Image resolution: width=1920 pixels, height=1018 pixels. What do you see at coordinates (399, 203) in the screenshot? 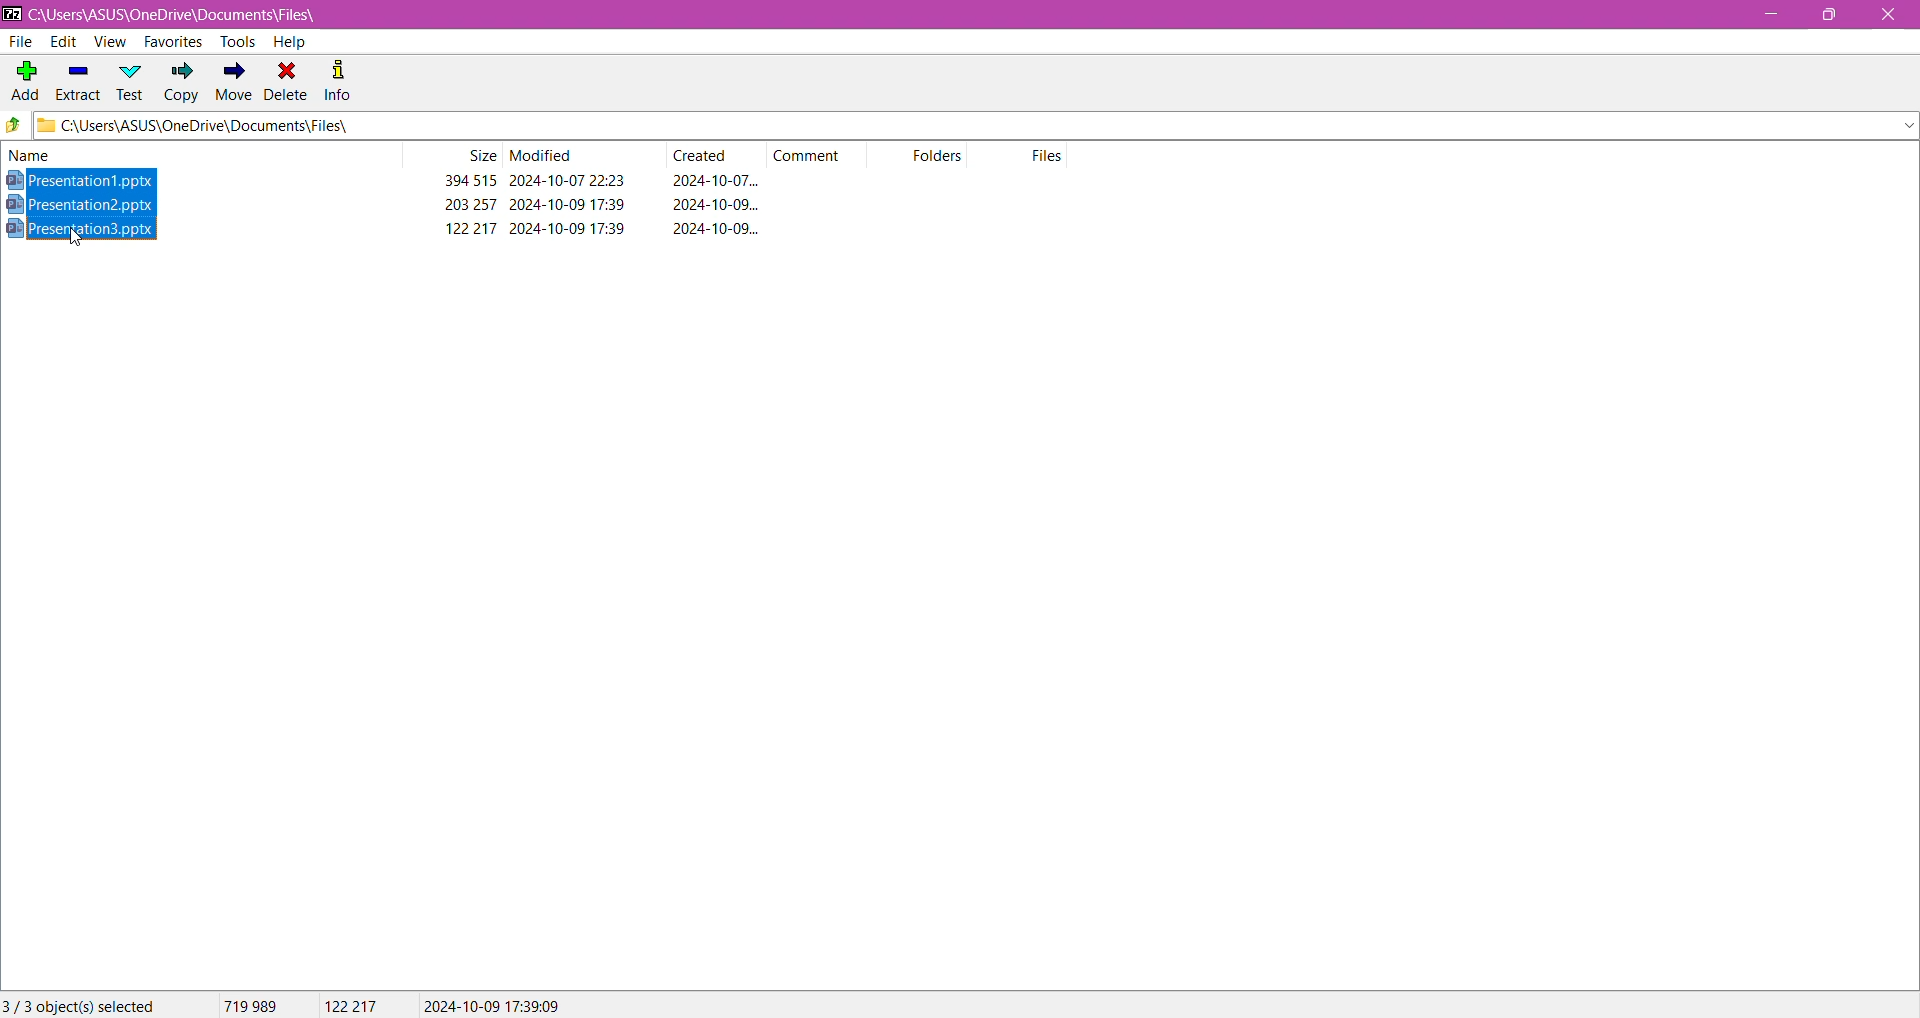
I see `Presentation2.pptx 203257 2024-10-09 17:39 2024-10-09...` at bounding box center [399, 203].